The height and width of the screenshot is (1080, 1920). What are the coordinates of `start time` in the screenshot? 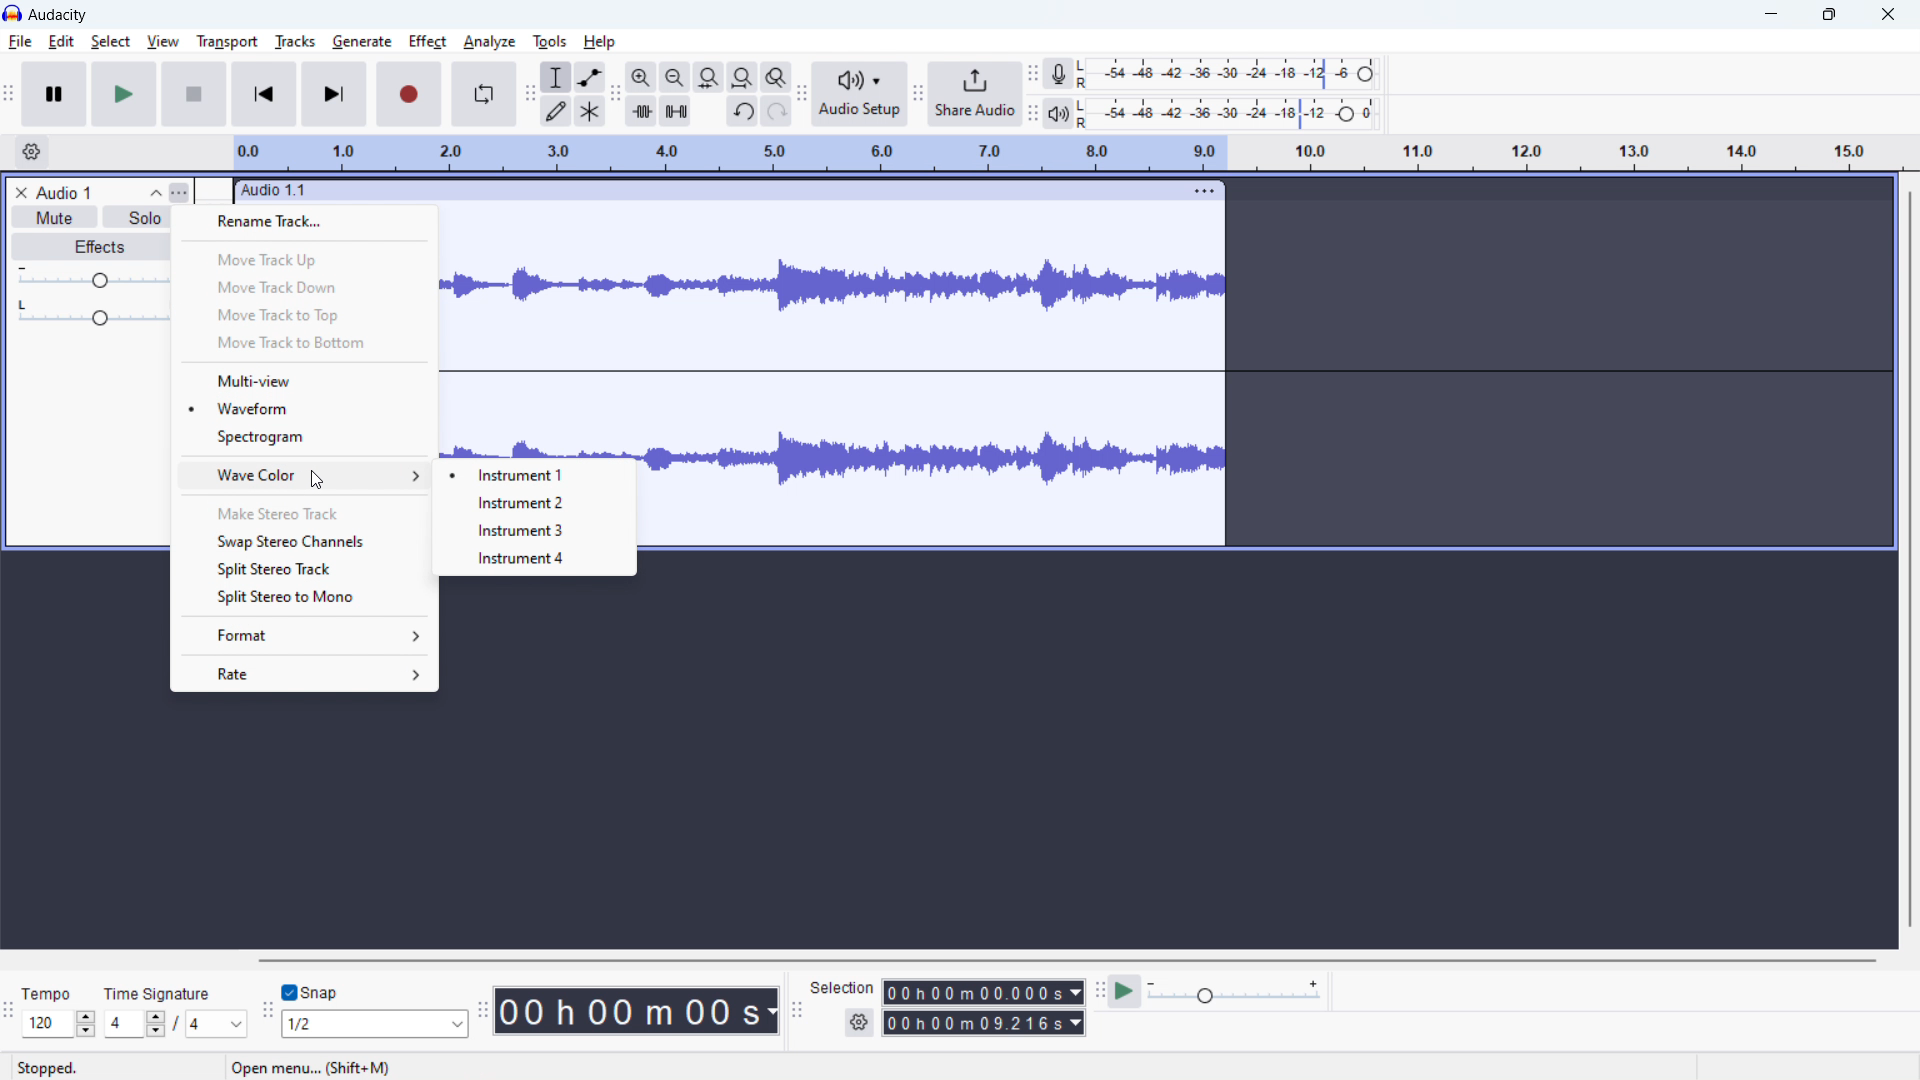 It's located at (983, 993).